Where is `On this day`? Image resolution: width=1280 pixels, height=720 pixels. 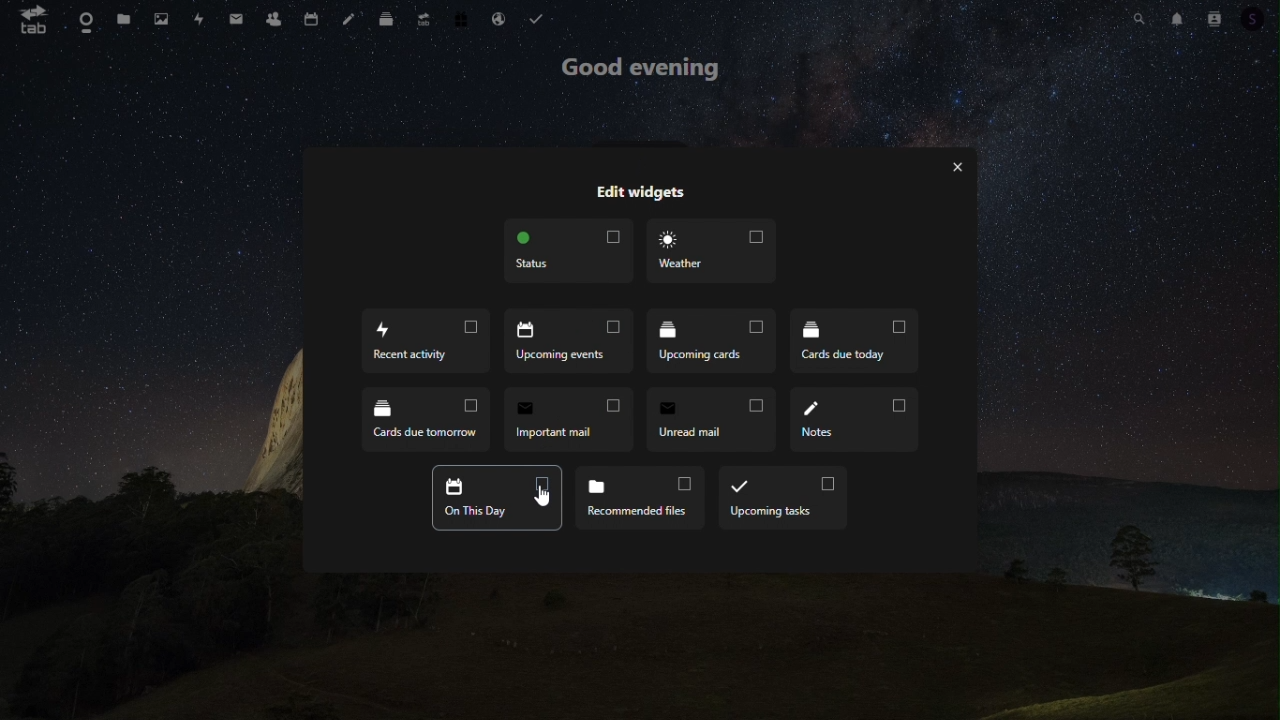 On this day is located at coordinates (497, 497).